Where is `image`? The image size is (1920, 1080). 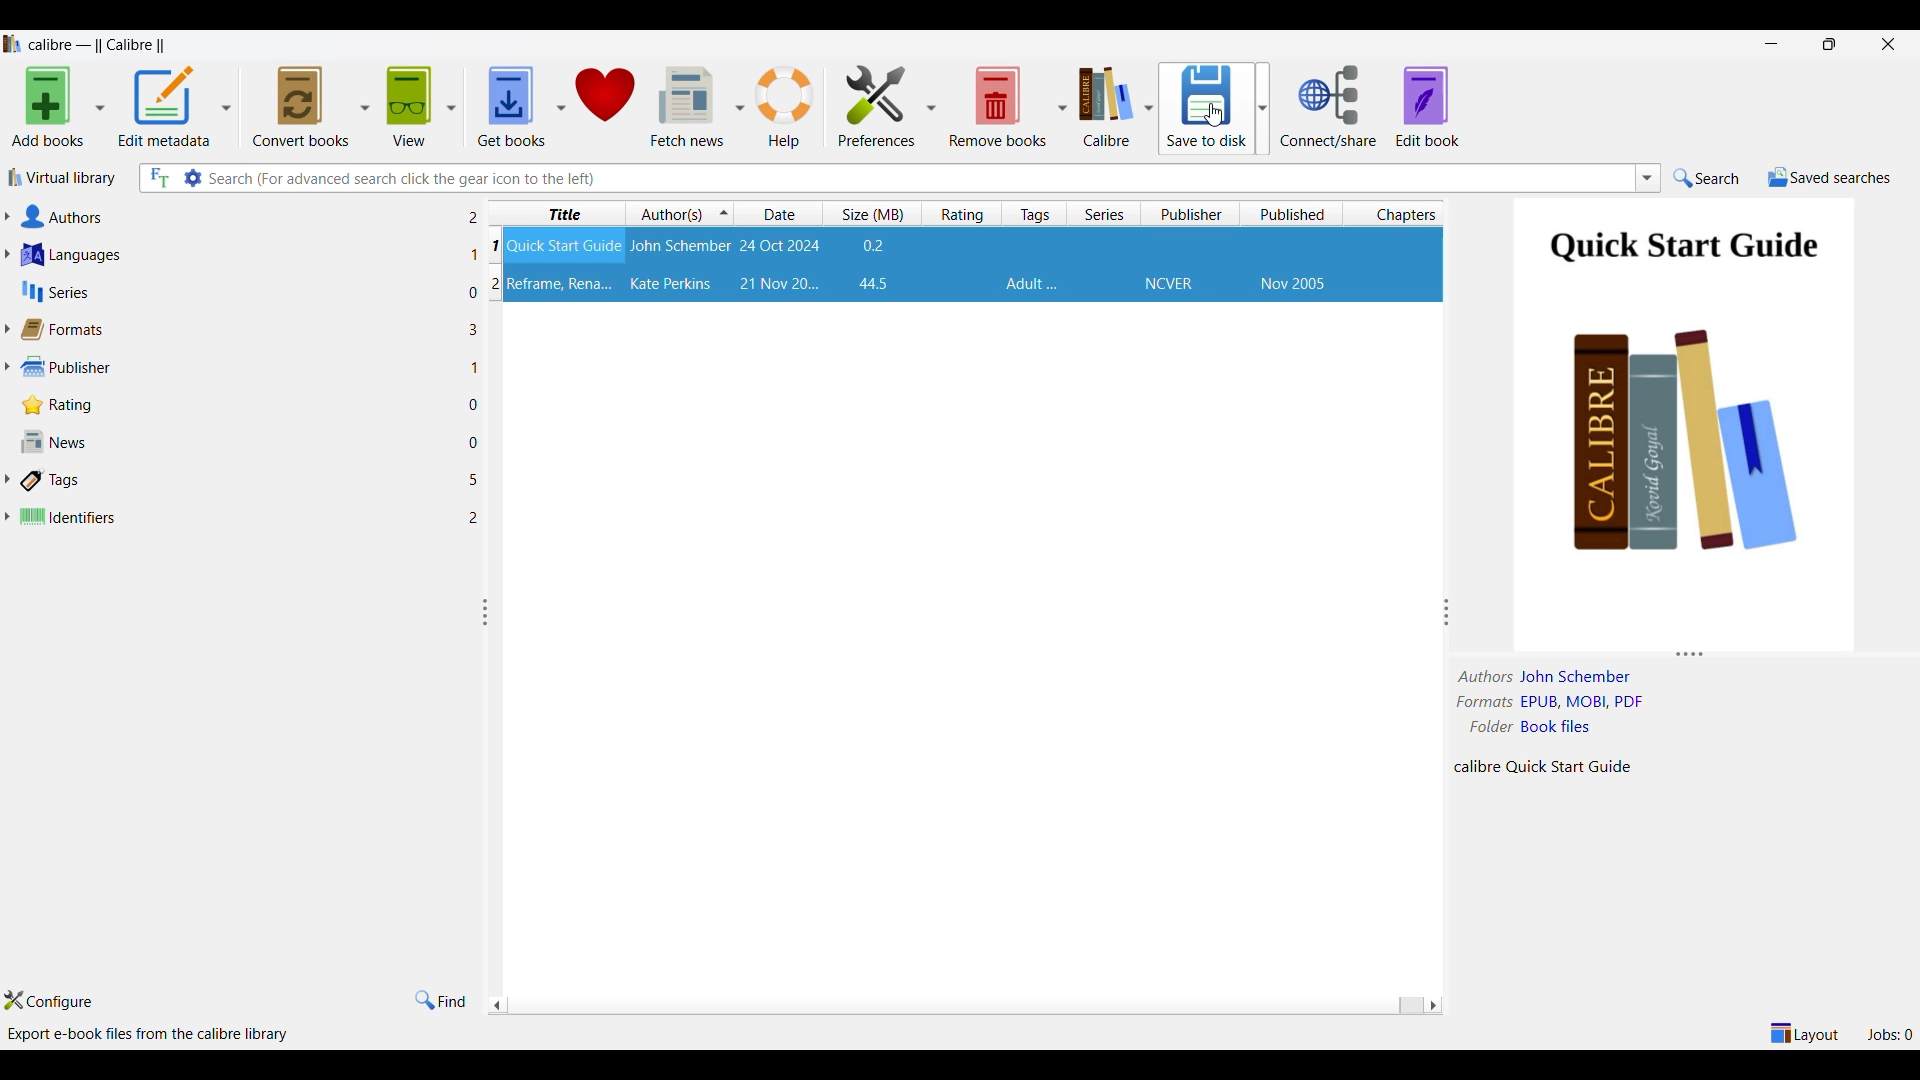
image is located at coordinates (1689, 467).